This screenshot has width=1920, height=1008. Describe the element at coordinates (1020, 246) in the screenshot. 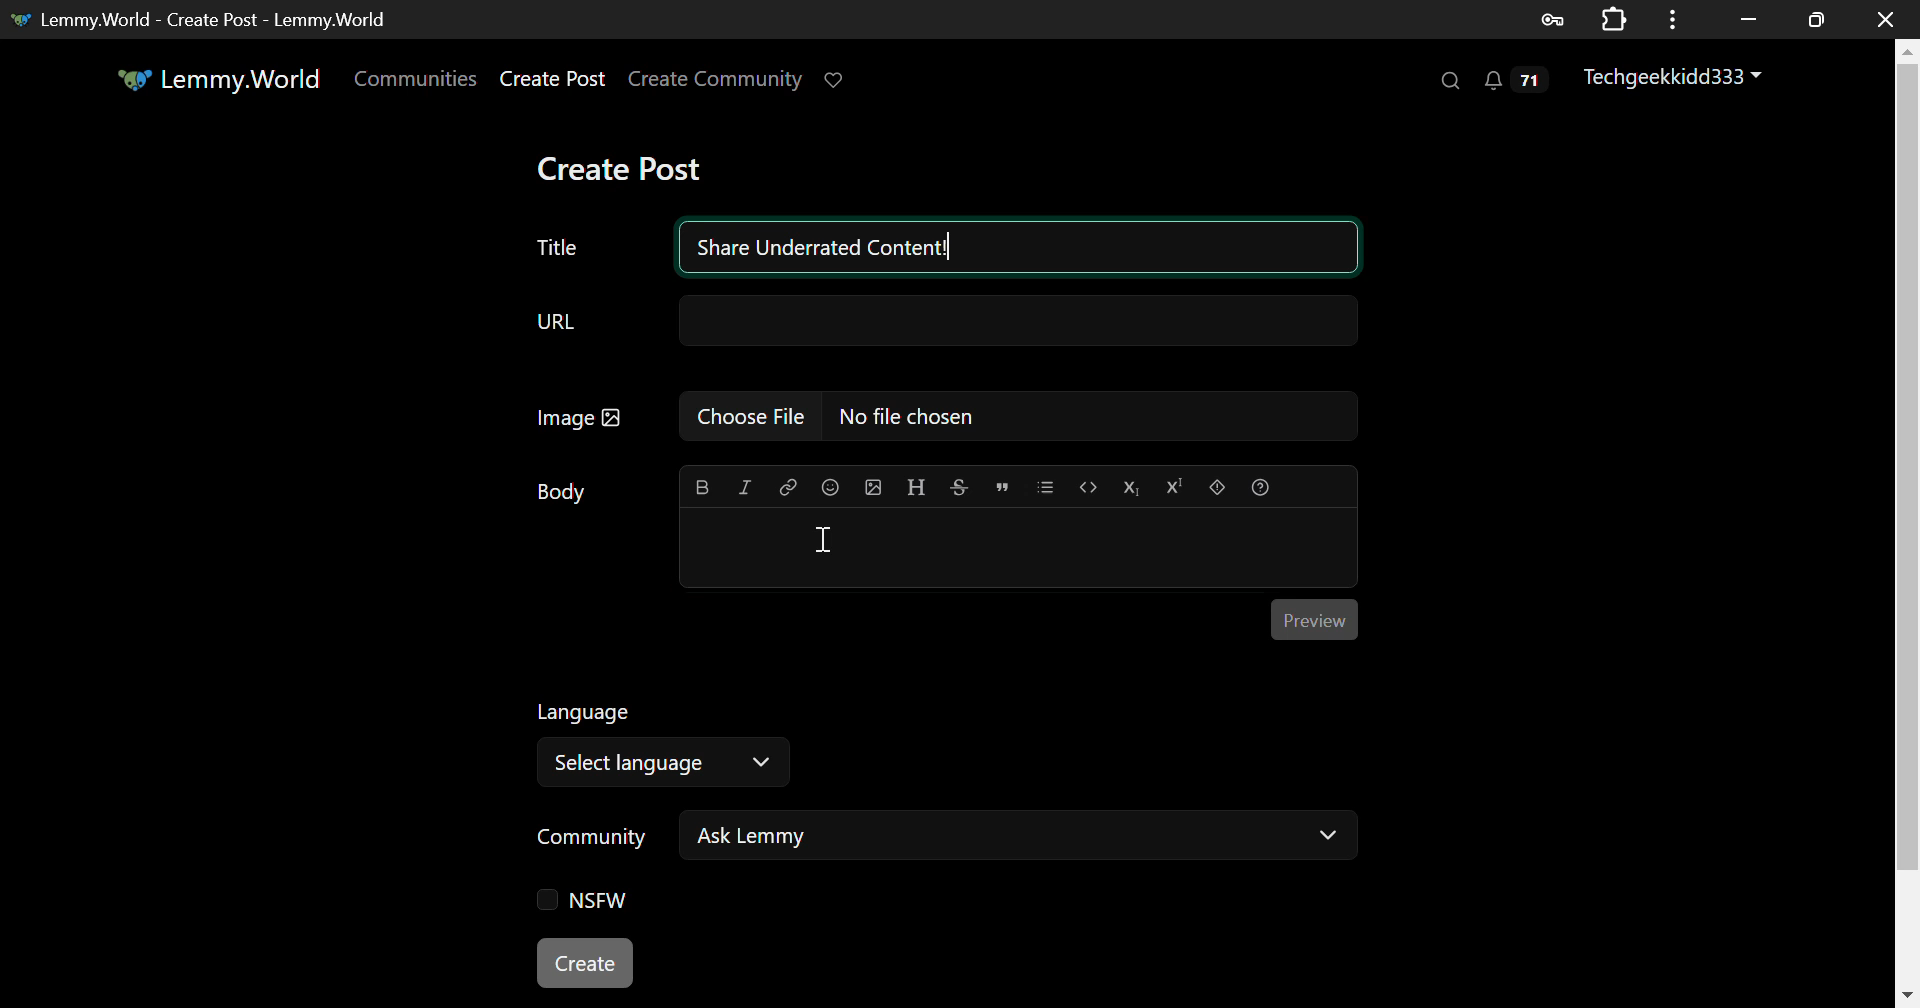

I see `Share Underrated Content` at that location.